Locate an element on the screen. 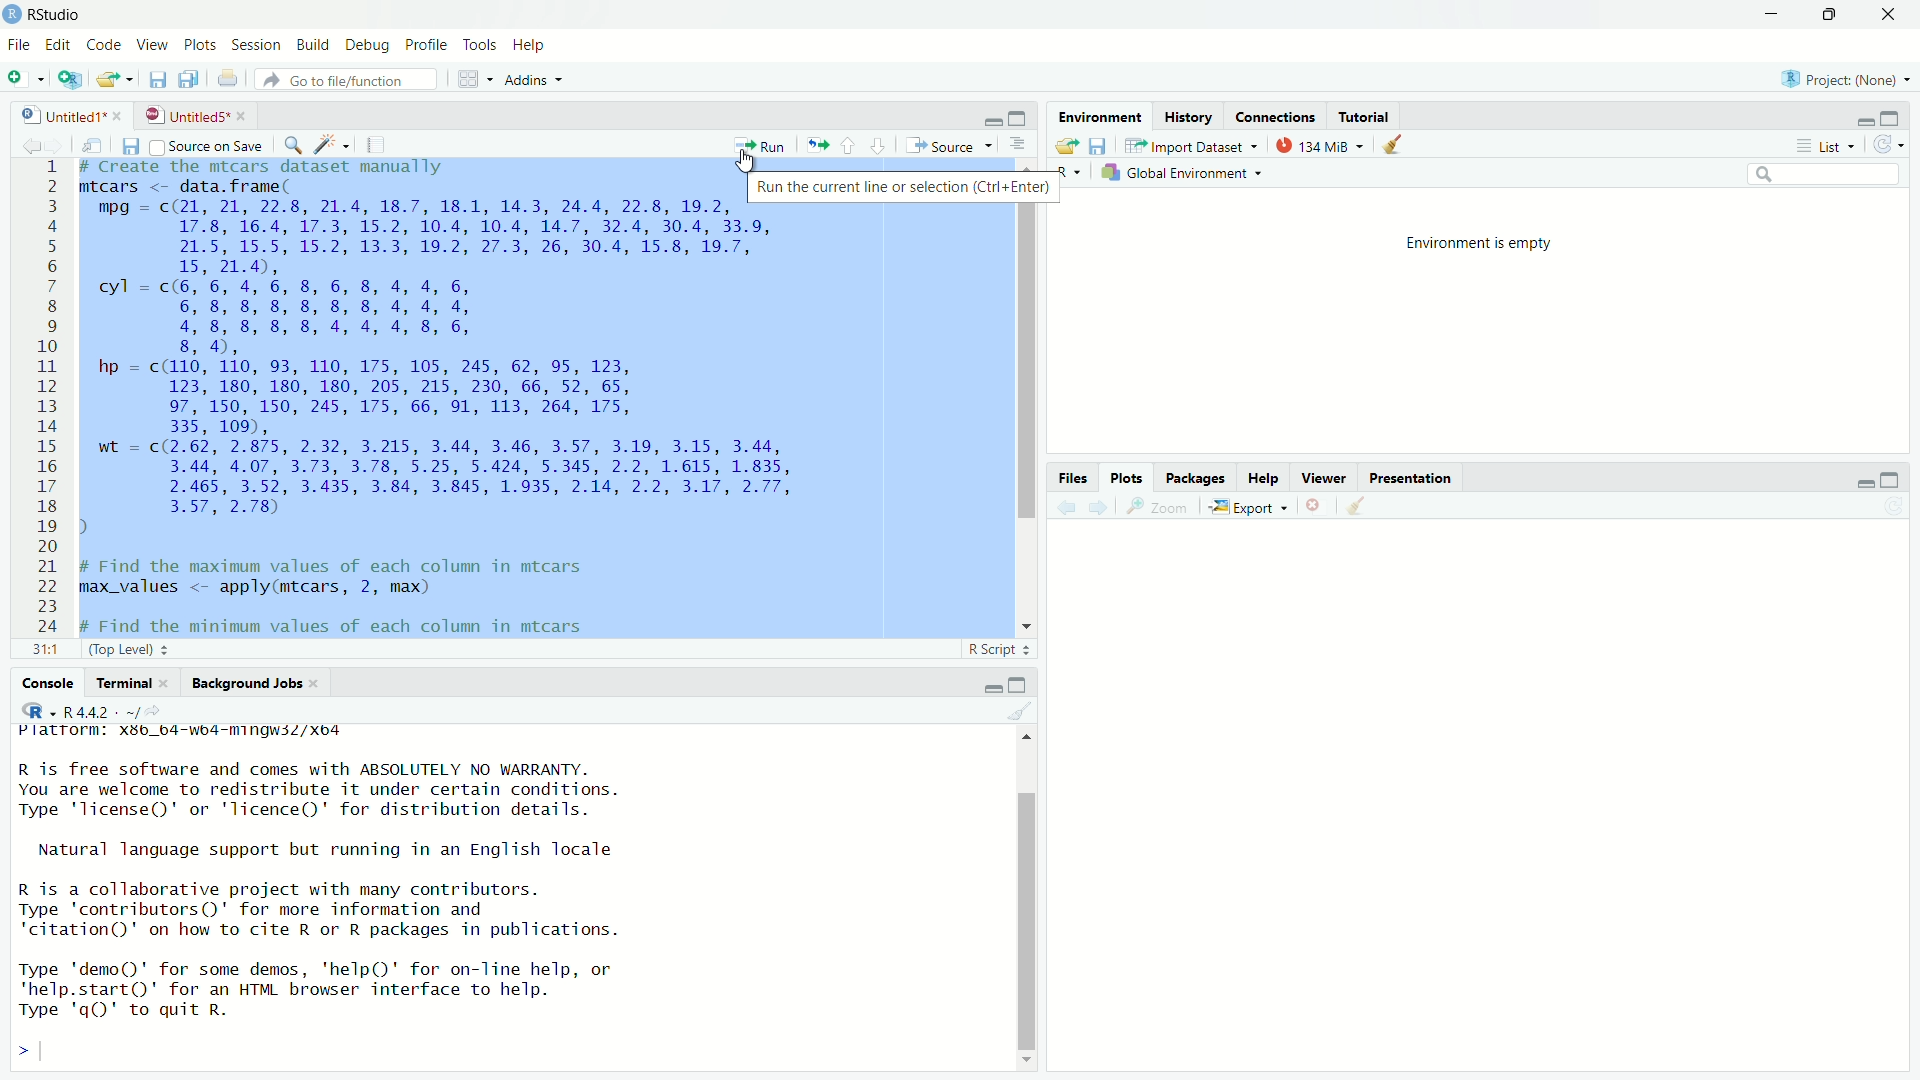  move is located at coordinates (1064, 148).